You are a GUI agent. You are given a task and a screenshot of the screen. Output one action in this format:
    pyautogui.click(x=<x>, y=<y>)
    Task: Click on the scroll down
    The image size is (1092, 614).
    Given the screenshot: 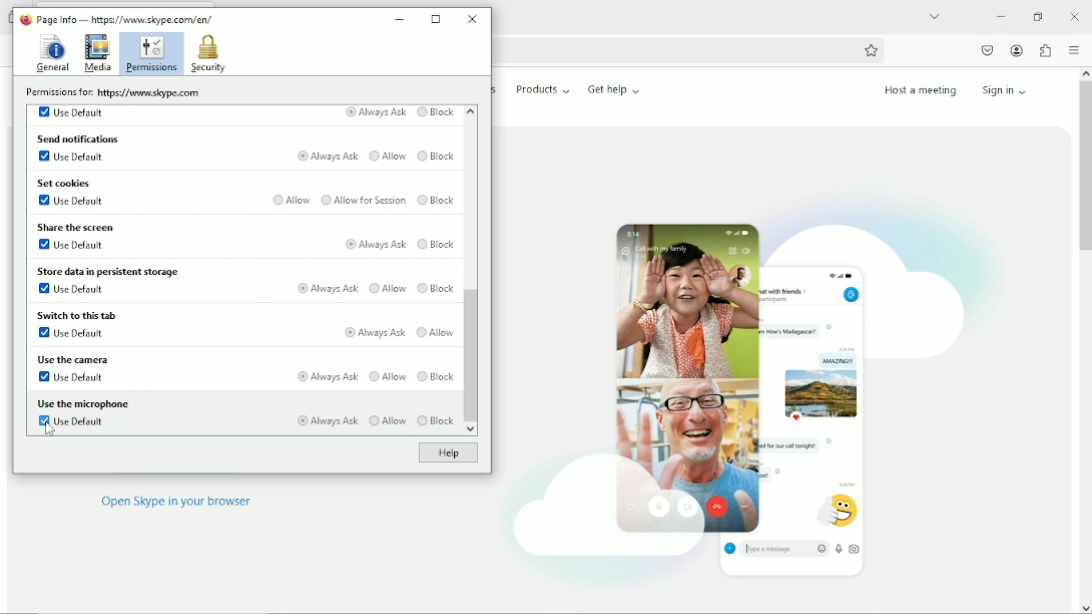 What is the action you would take?
    pyautogui.click(x=470, y=429)
    